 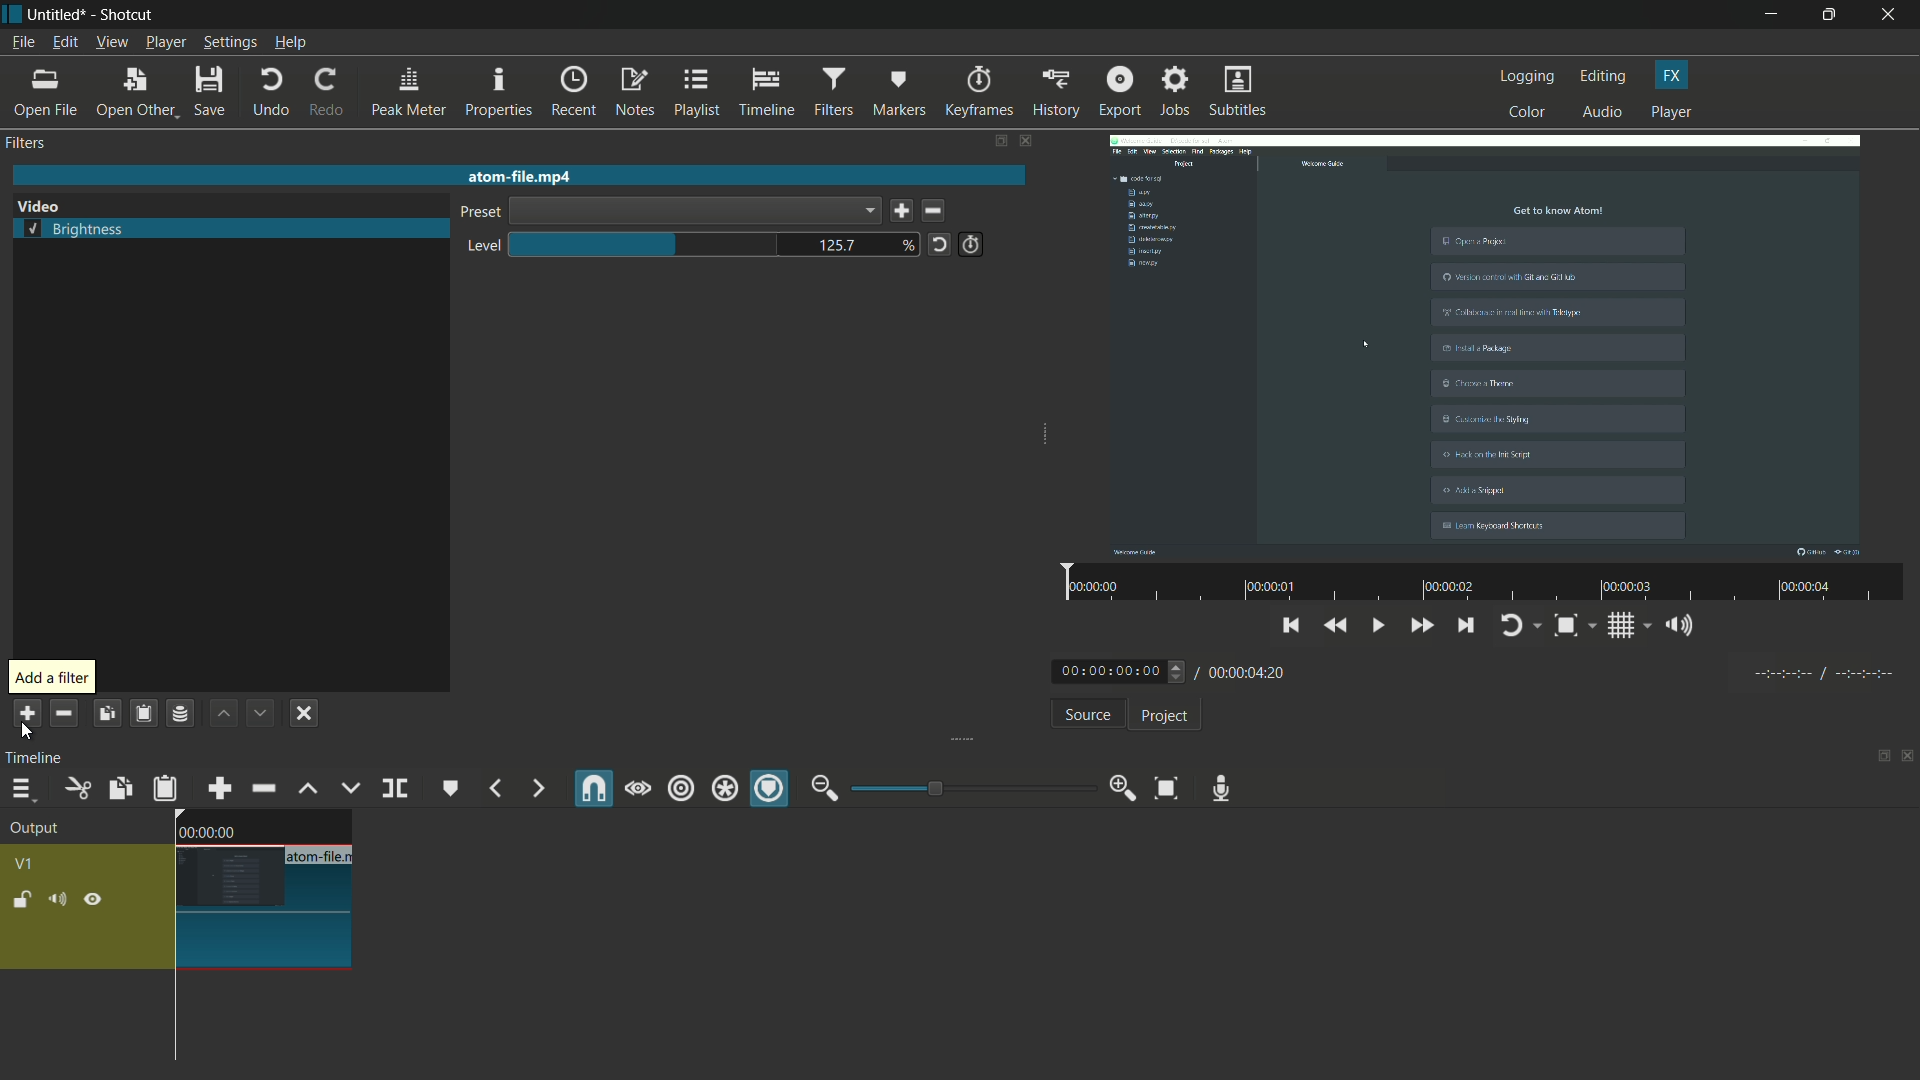 I want to click on close panel, so click(x=1908, y=758).